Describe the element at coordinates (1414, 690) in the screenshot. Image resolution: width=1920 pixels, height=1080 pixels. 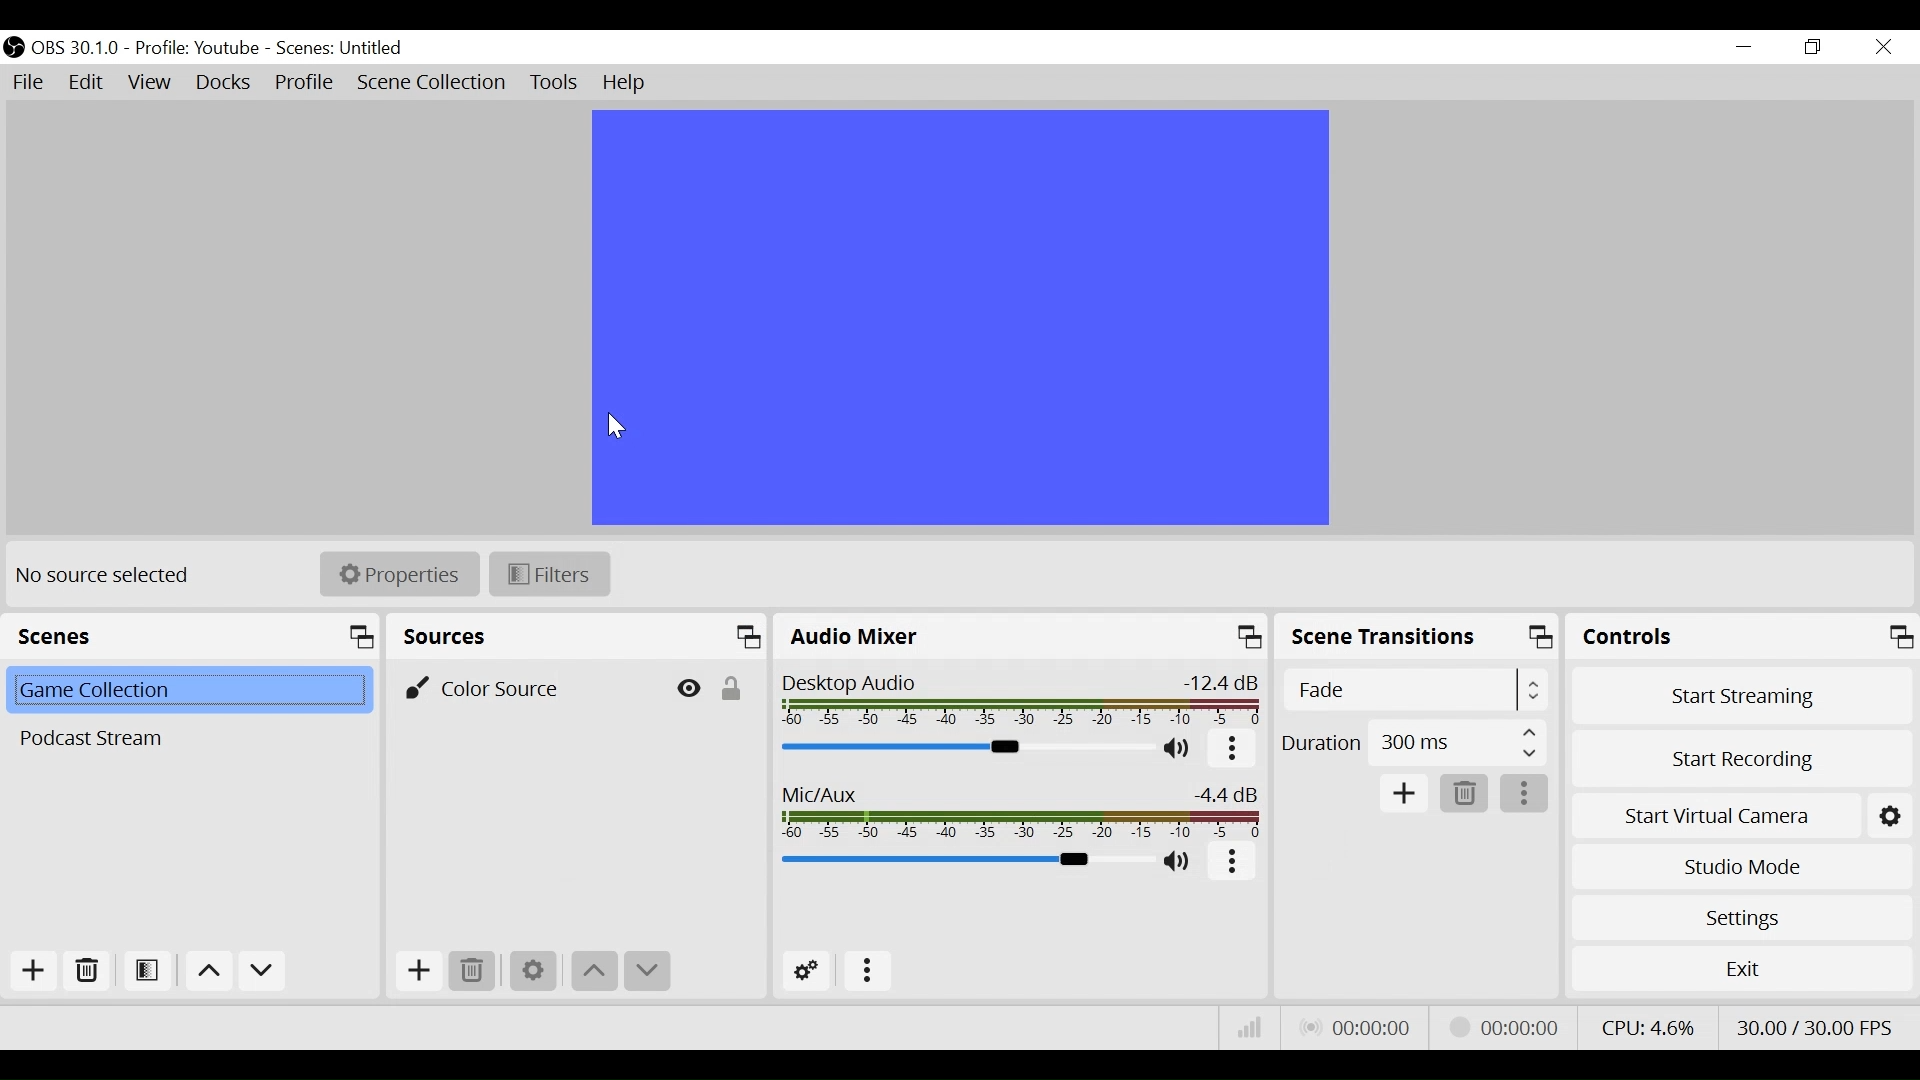
I see `Select Scene Transition` at that location.